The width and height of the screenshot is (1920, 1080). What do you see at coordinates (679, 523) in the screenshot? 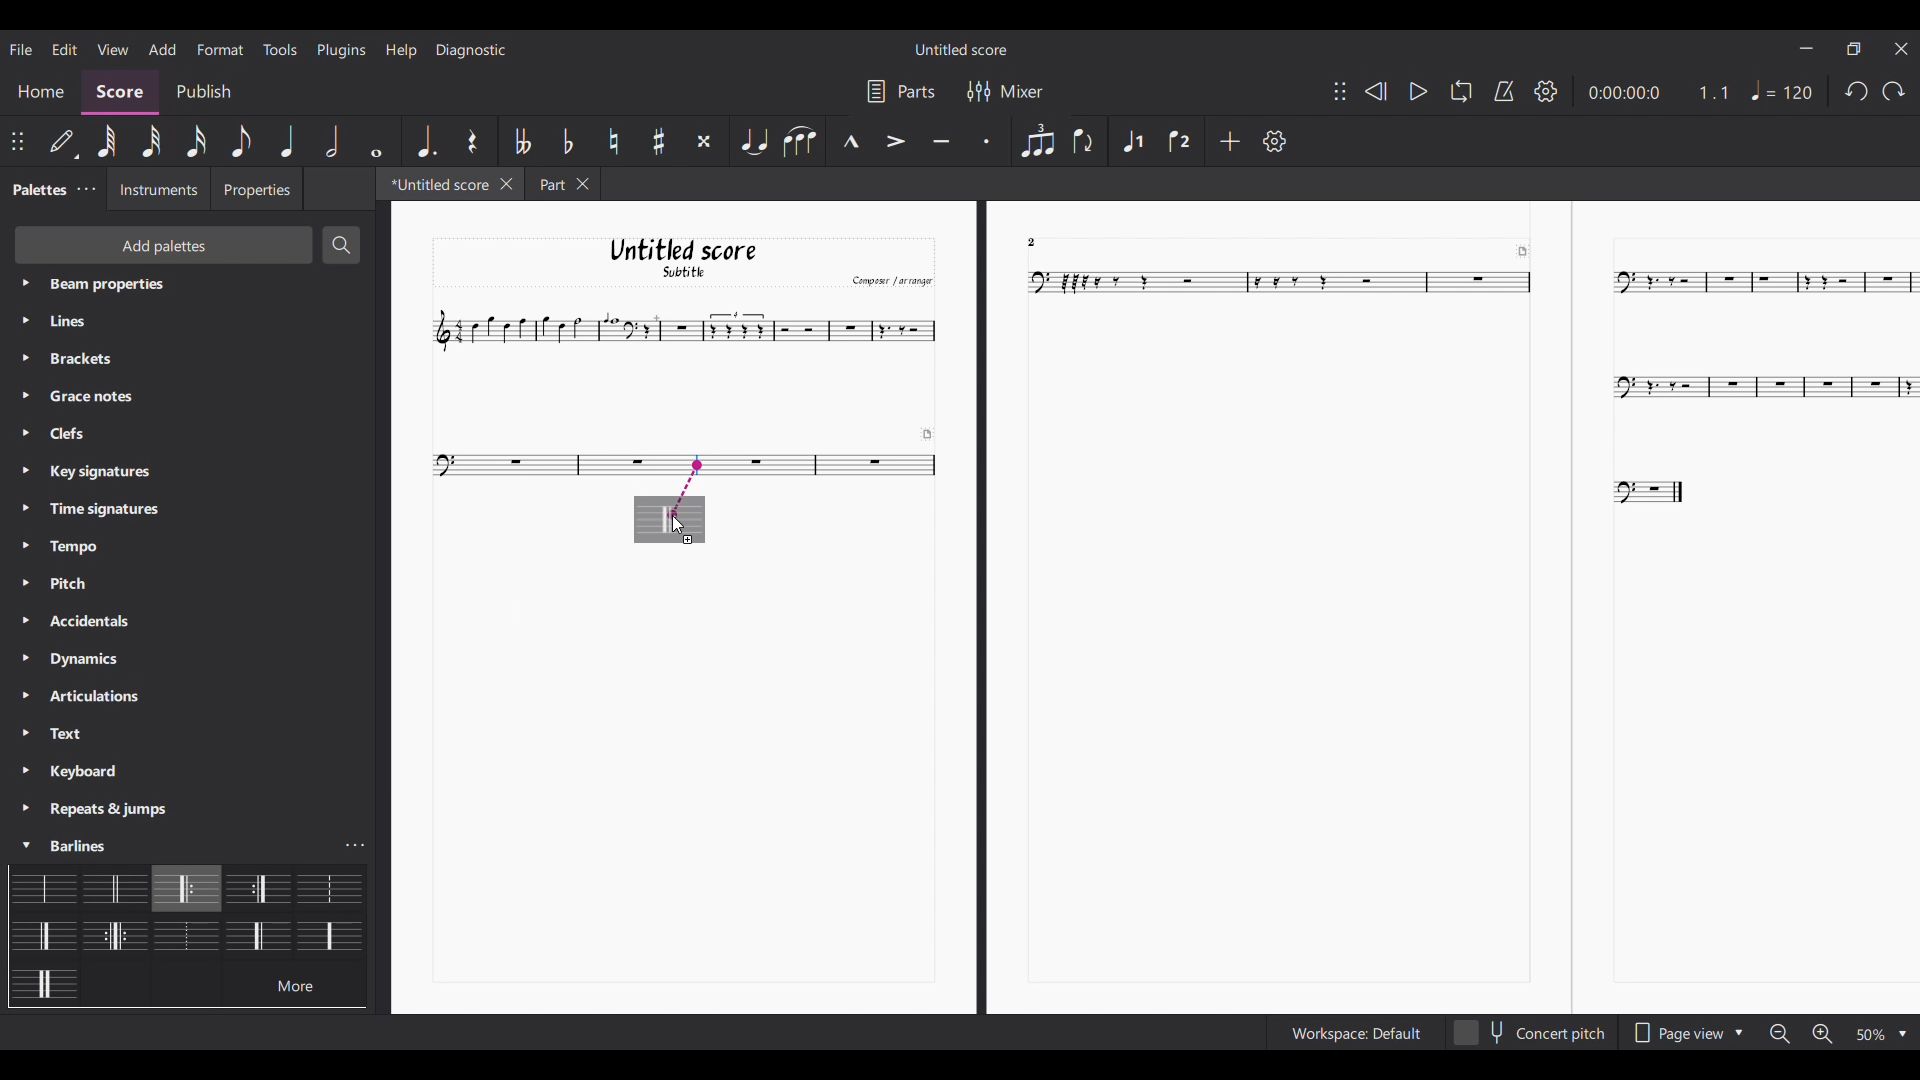
I see `cursor` at bounding box center [679, 523].